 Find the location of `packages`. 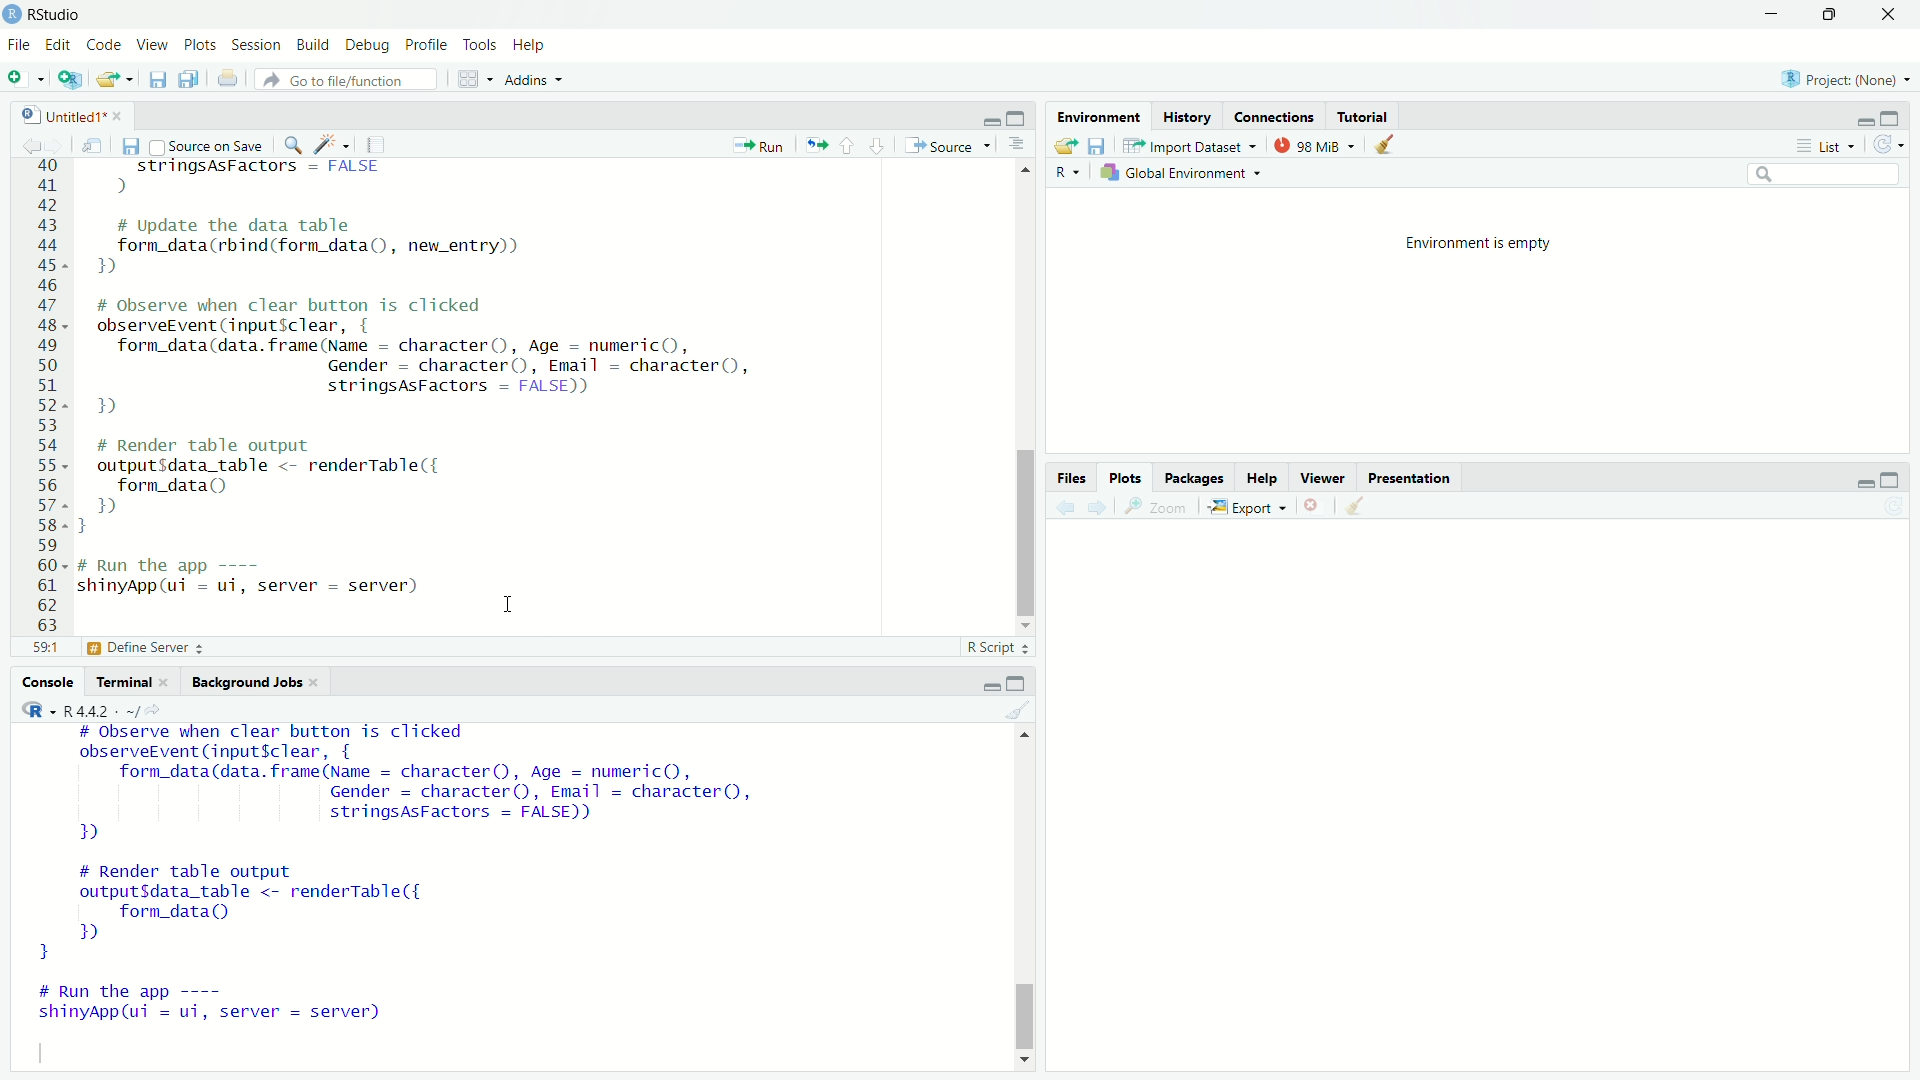

packages is located at coordinates (1196, 478).